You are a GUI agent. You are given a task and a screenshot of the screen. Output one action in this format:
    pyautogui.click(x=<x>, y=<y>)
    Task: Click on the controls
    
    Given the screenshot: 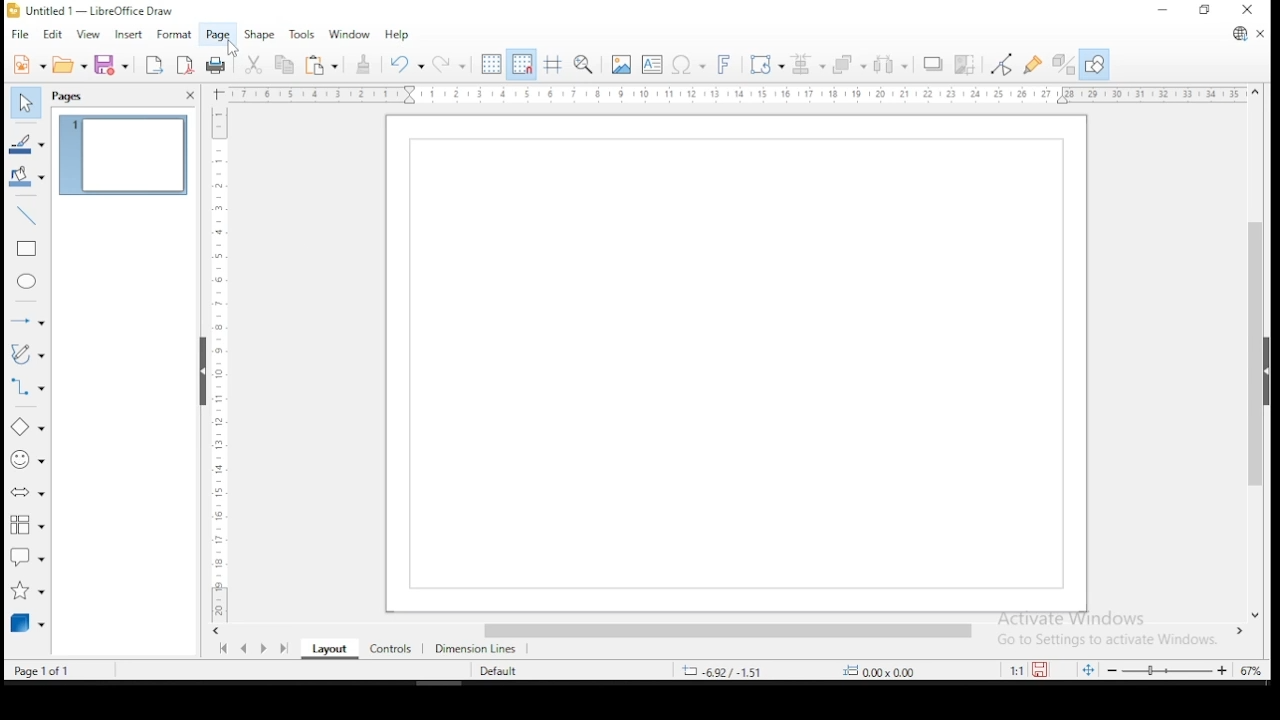 What is the action you would take?
    pyautogui.click(x=389, y=650)
    